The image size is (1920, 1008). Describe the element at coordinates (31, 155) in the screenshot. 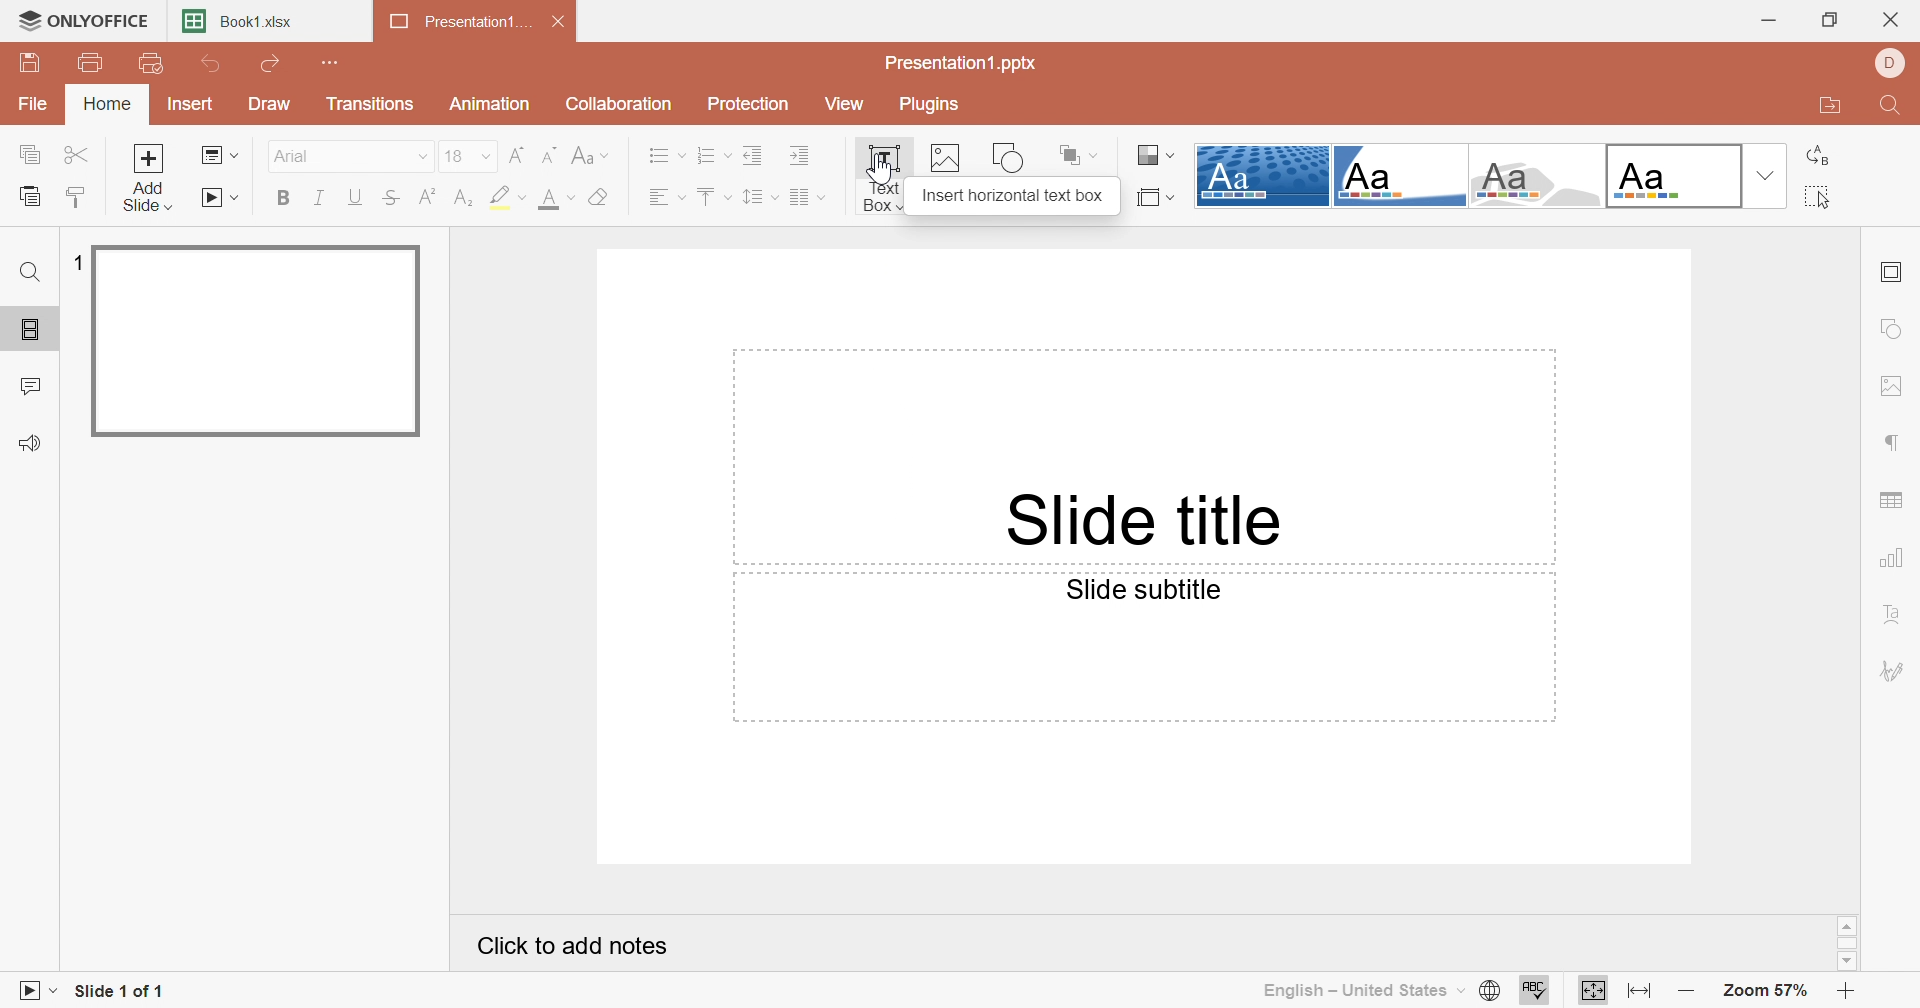

I see `Copy` at that location.